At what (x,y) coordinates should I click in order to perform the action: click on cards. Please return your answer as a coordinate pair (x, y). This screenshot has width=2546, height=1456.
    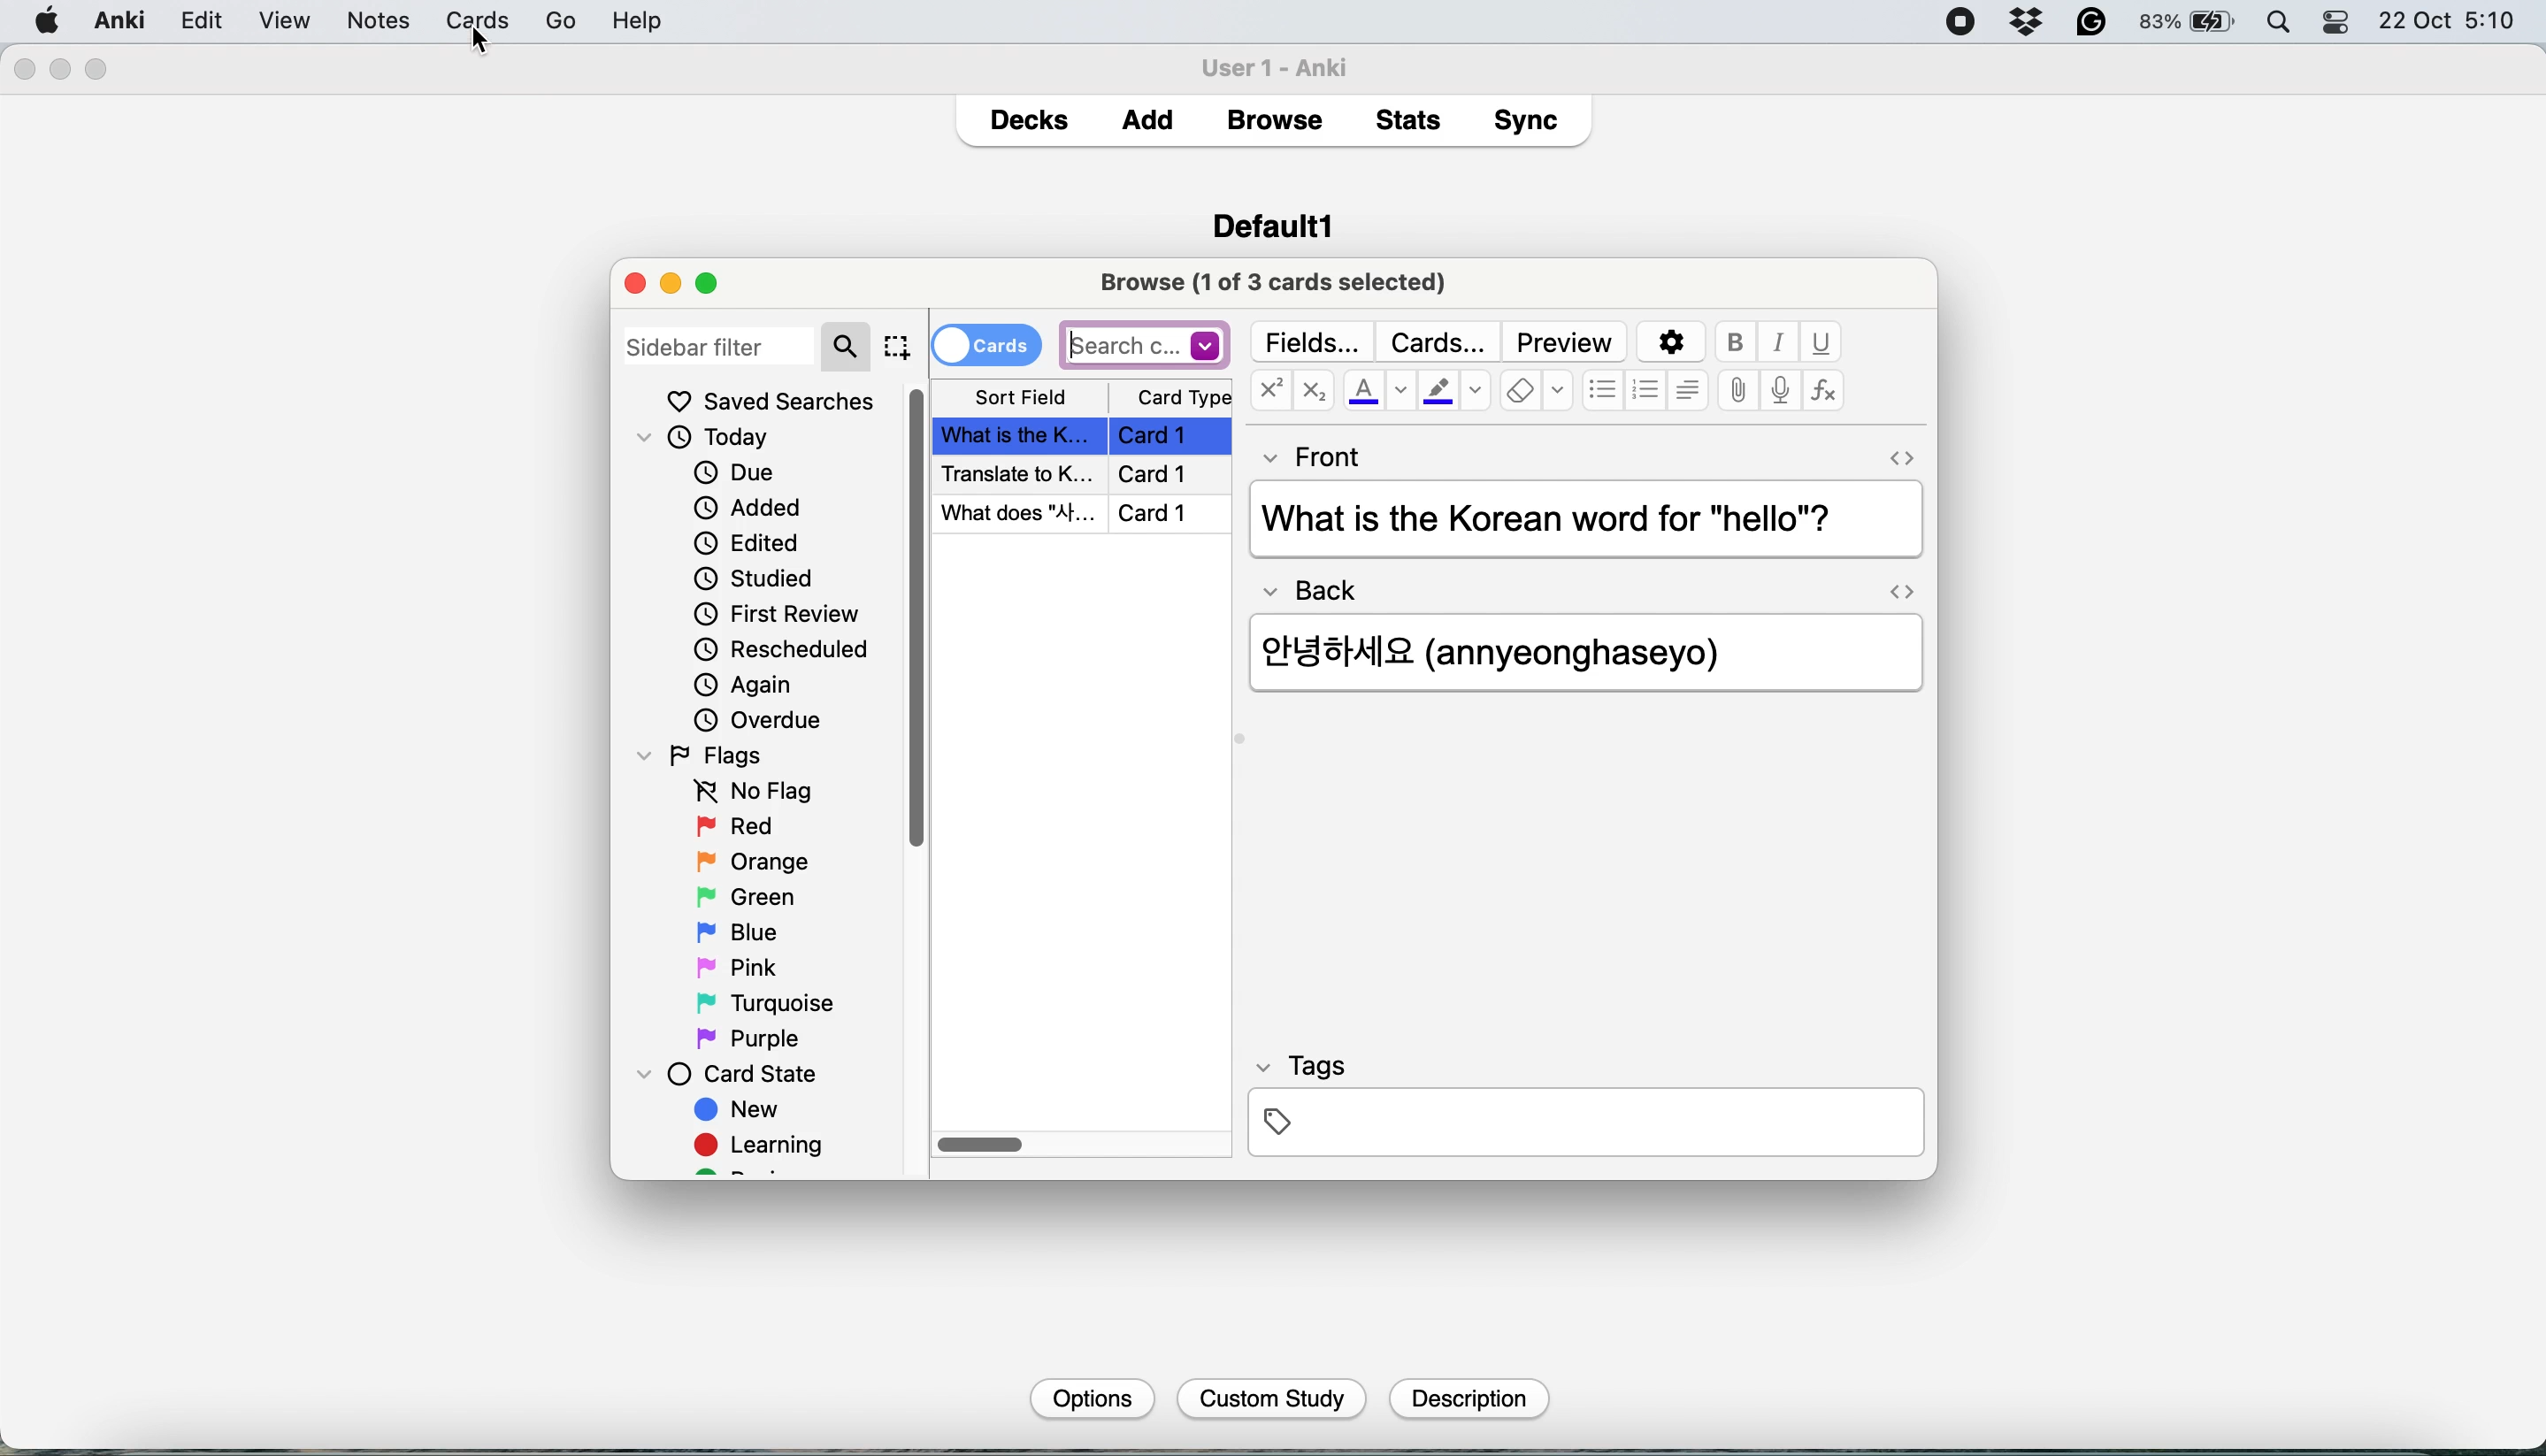
    Looking at the image, I should click on (1437, 342).